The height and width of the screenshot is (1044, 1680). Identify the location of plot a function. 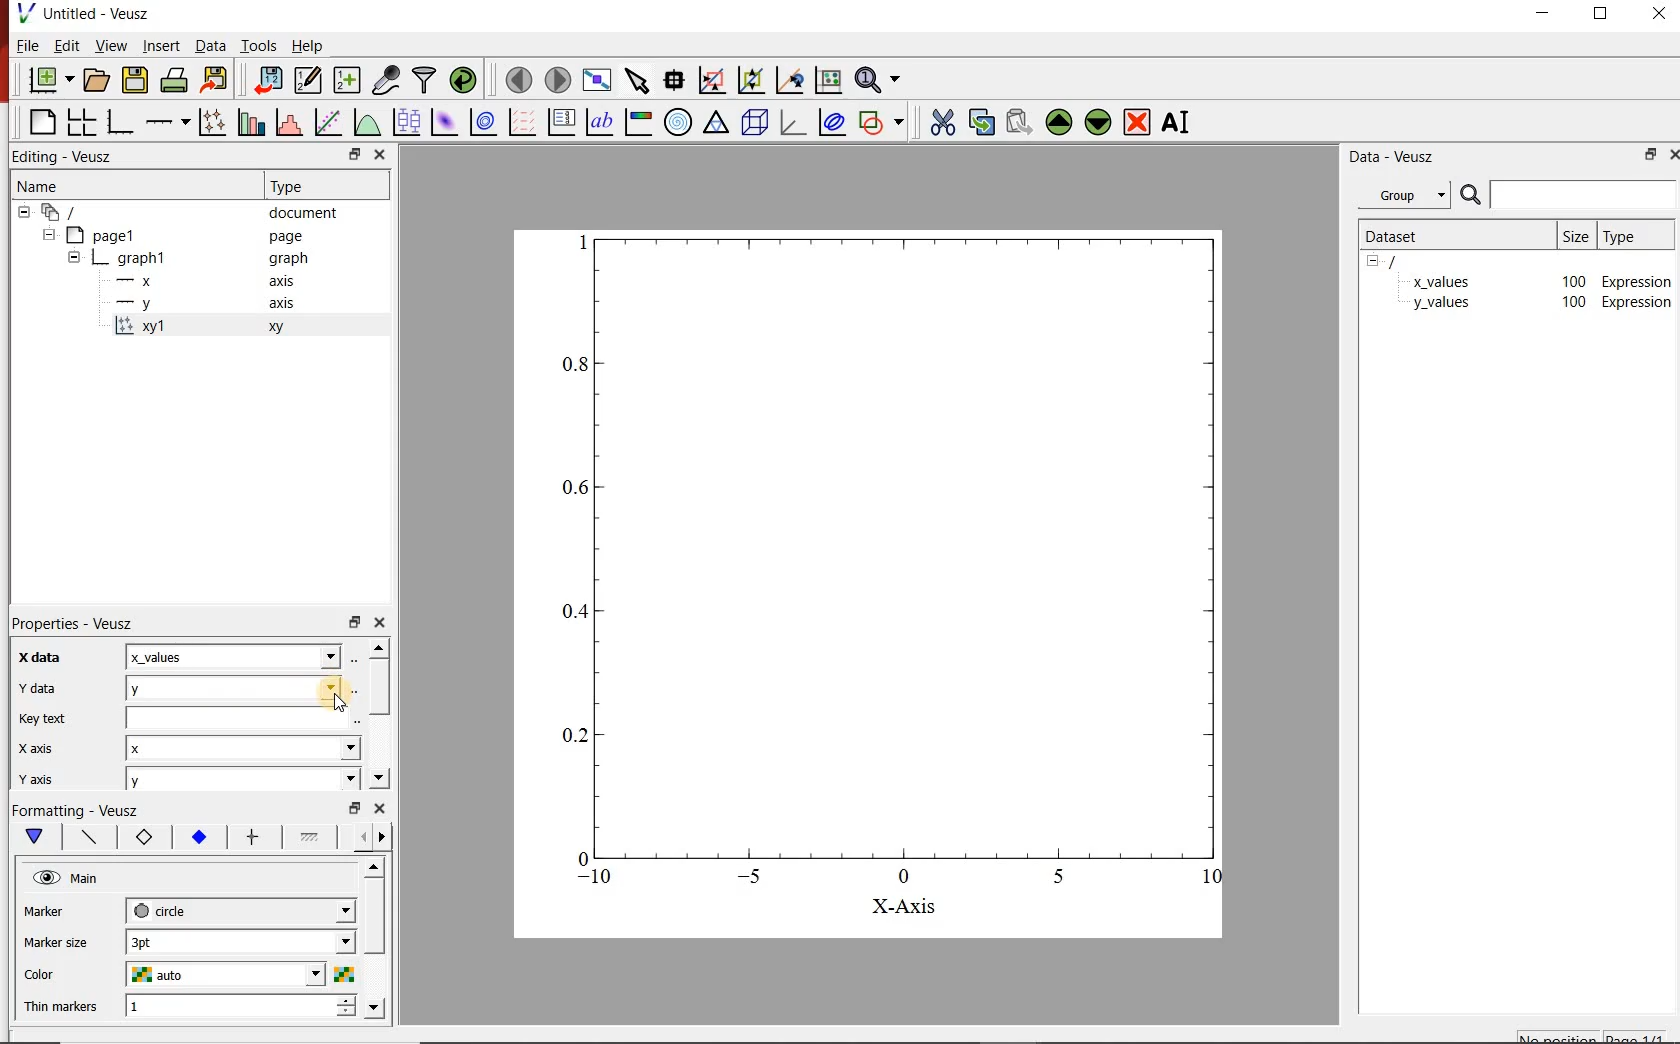
(364, 120).